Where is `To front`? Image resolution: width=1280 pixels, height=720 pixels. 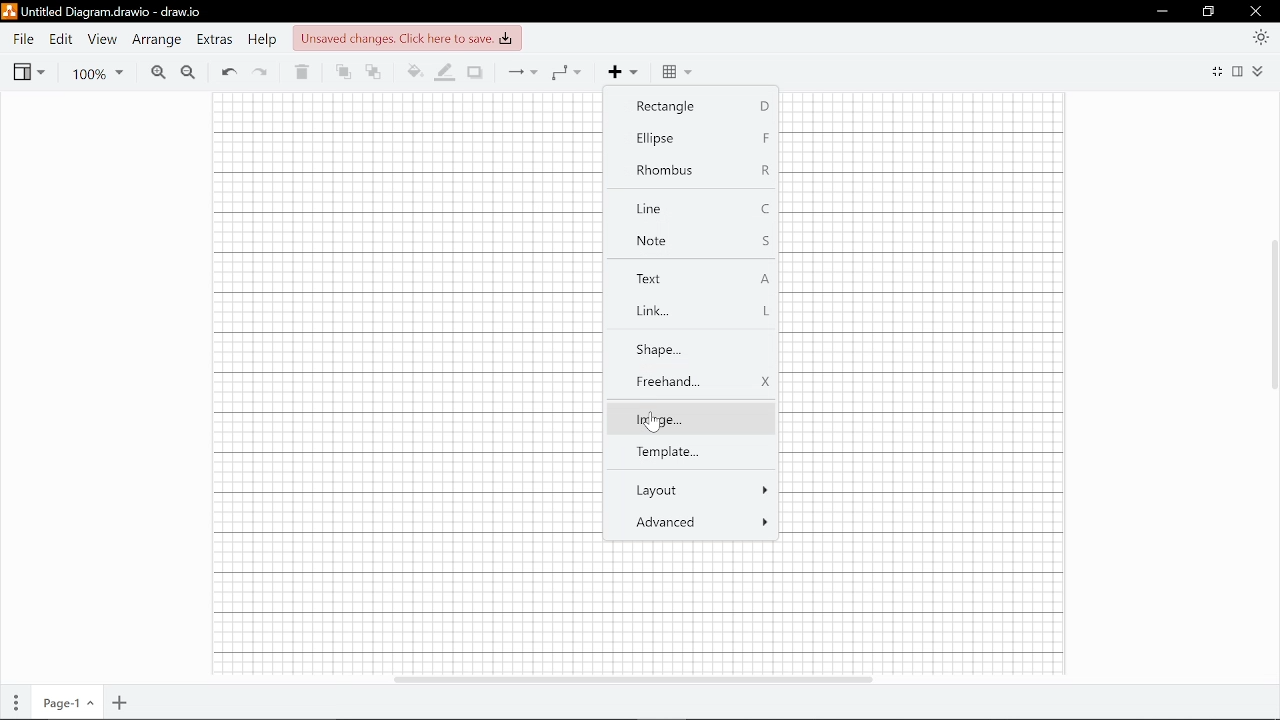
To front is located at coordinates (344, 72).